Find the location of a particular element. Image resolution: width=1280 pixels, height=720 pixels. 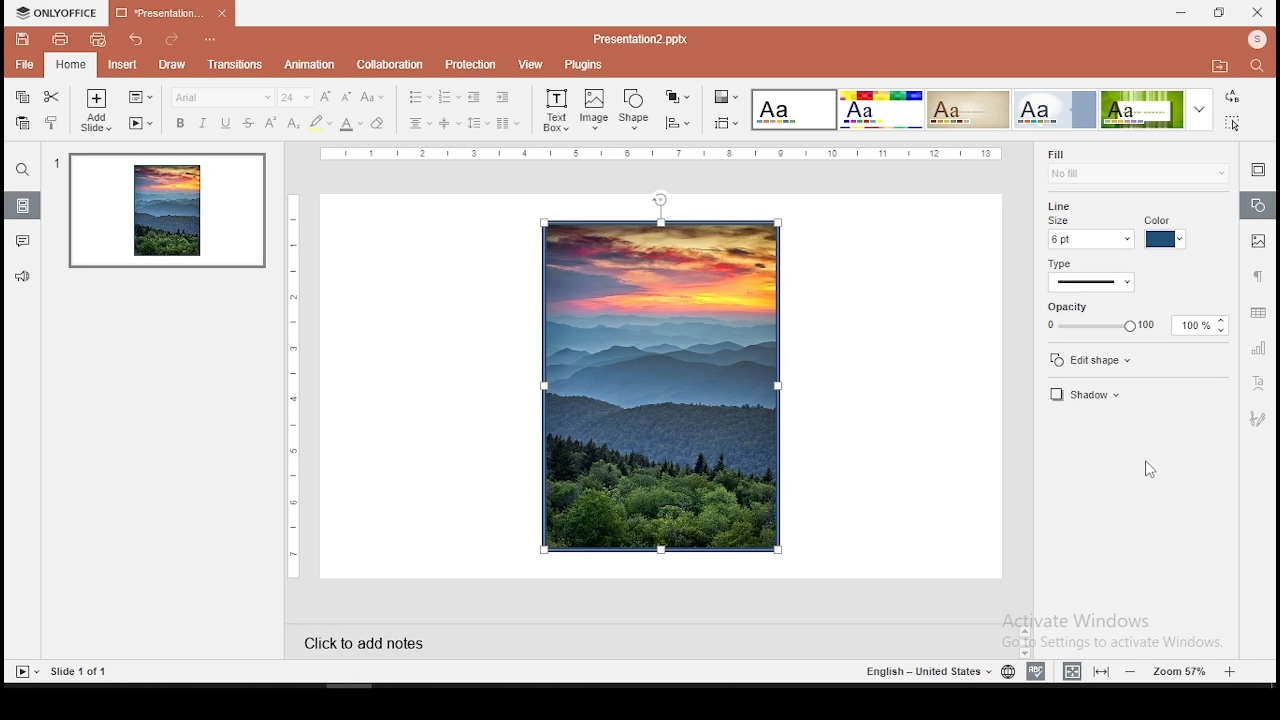

spell check is located at coordinates (1036, 671).